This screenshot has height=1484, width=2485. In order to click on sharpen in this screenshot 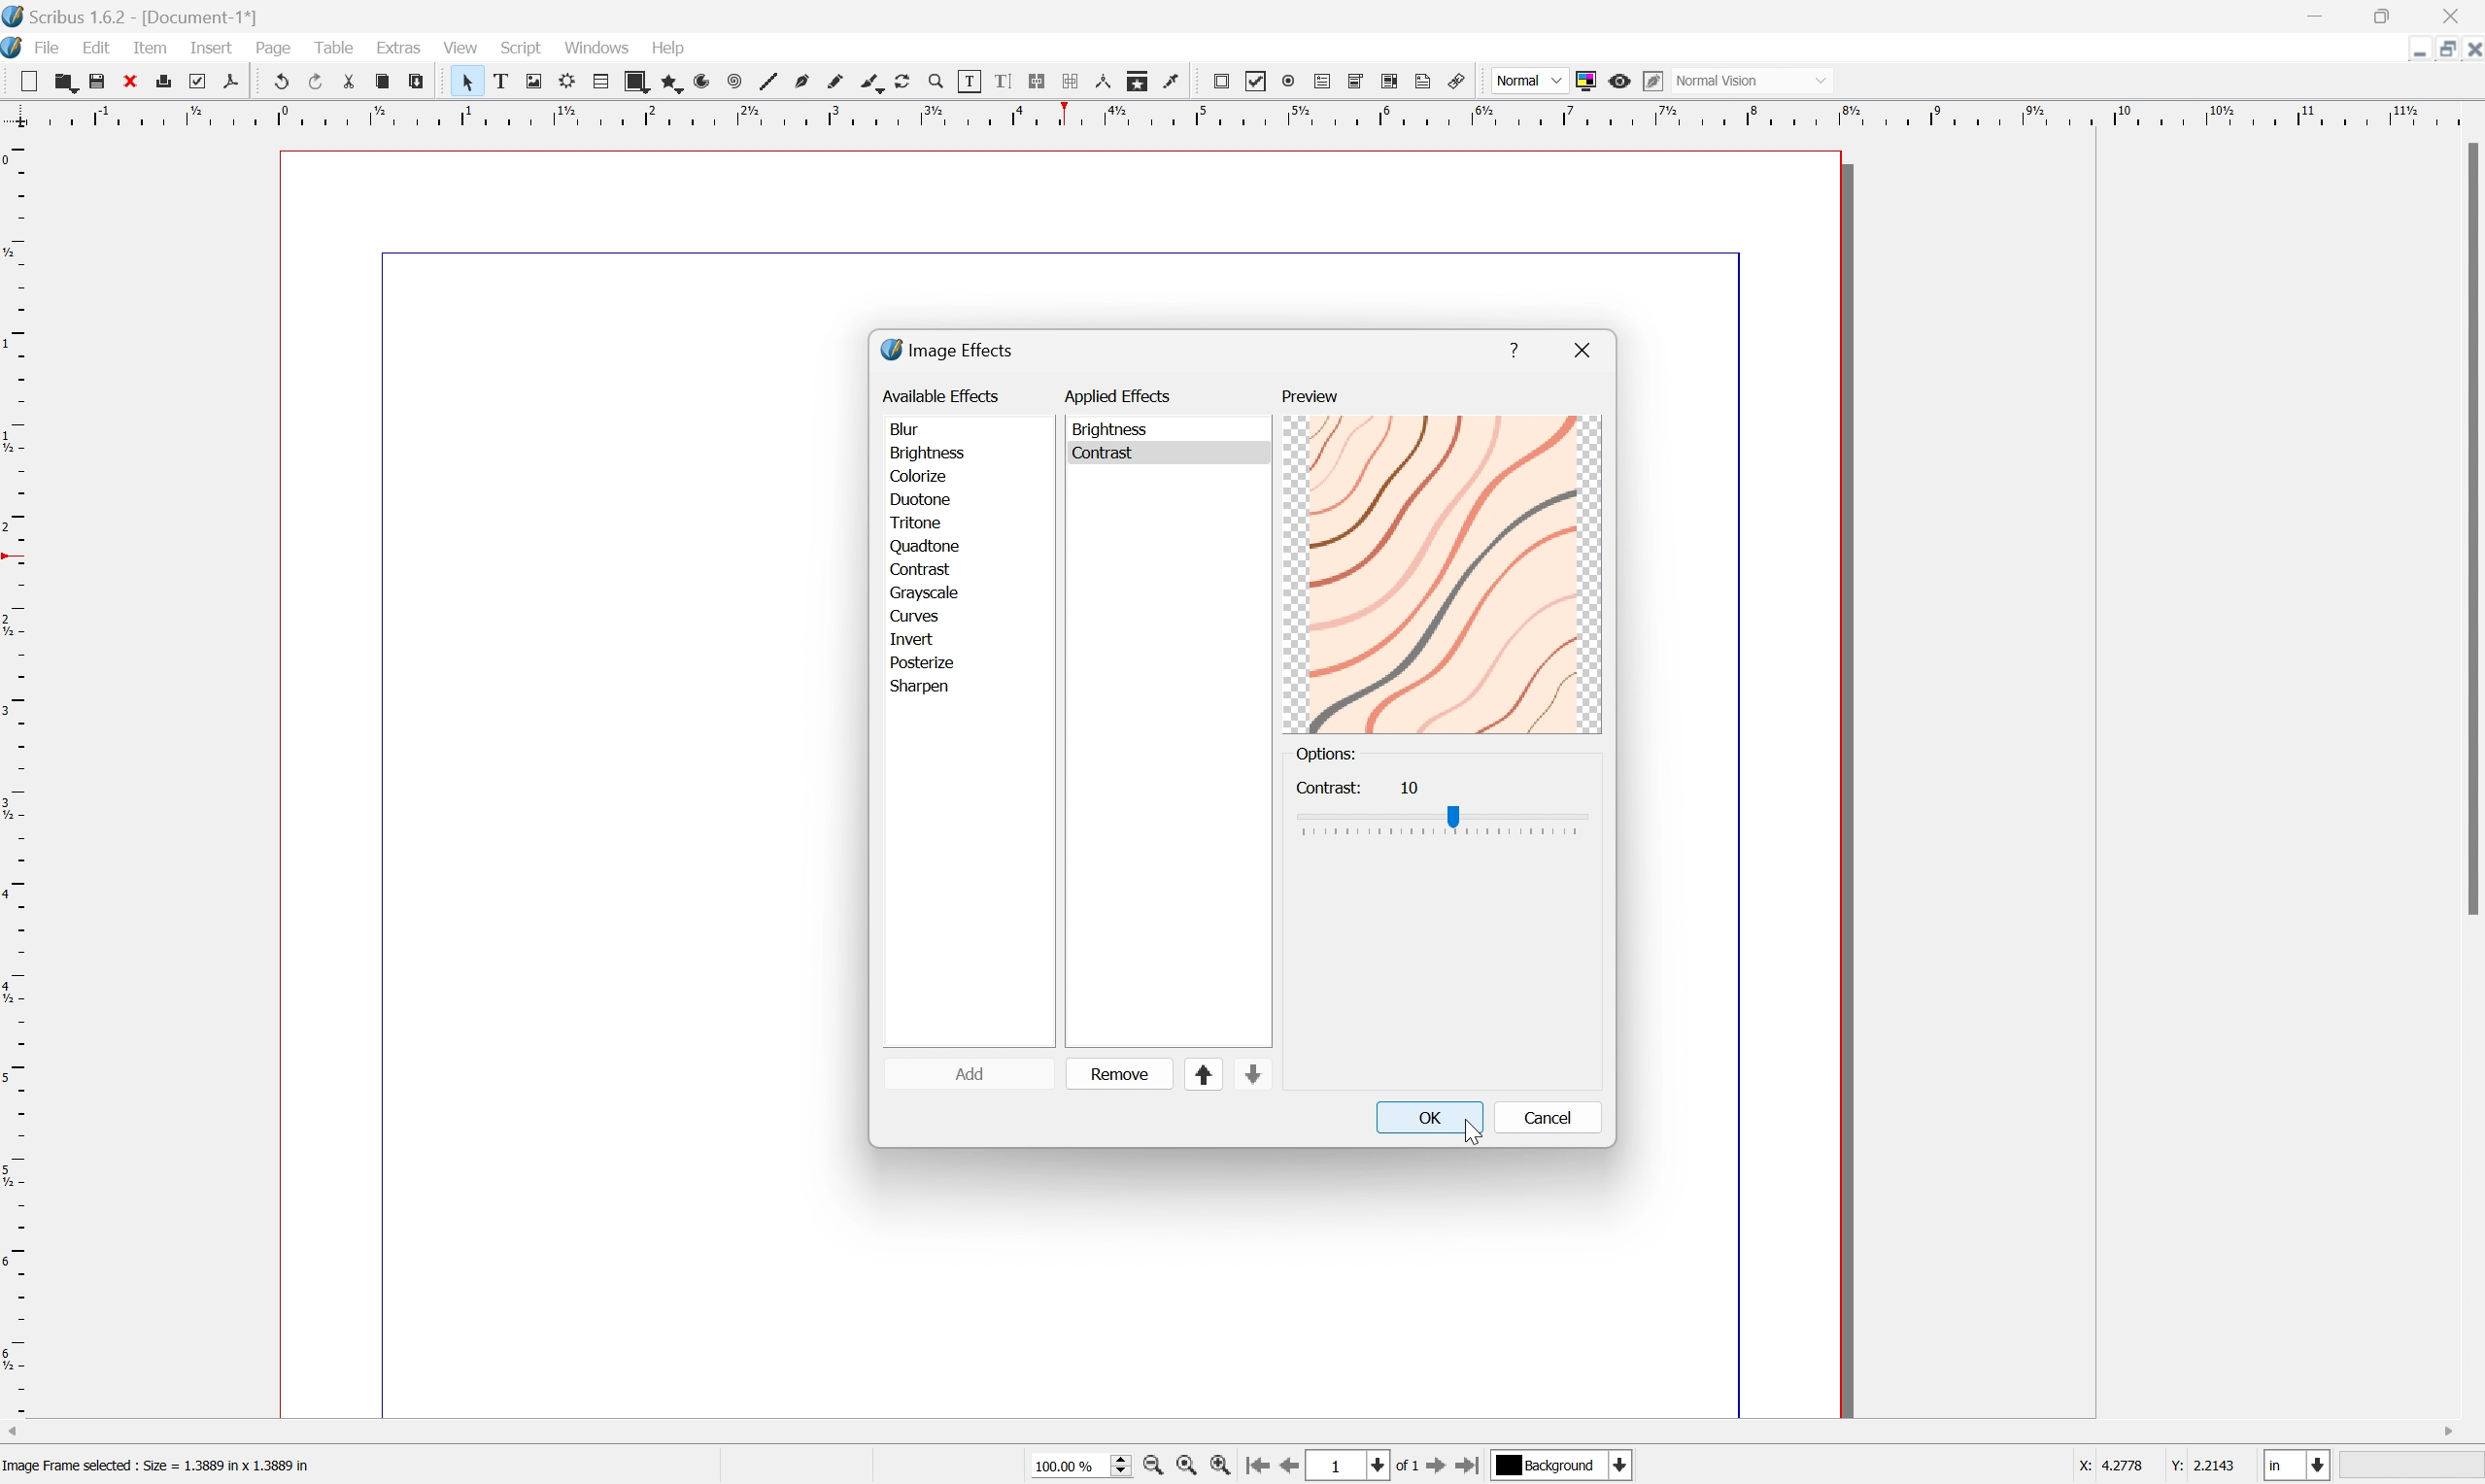, I will do `click(926, 690)`.